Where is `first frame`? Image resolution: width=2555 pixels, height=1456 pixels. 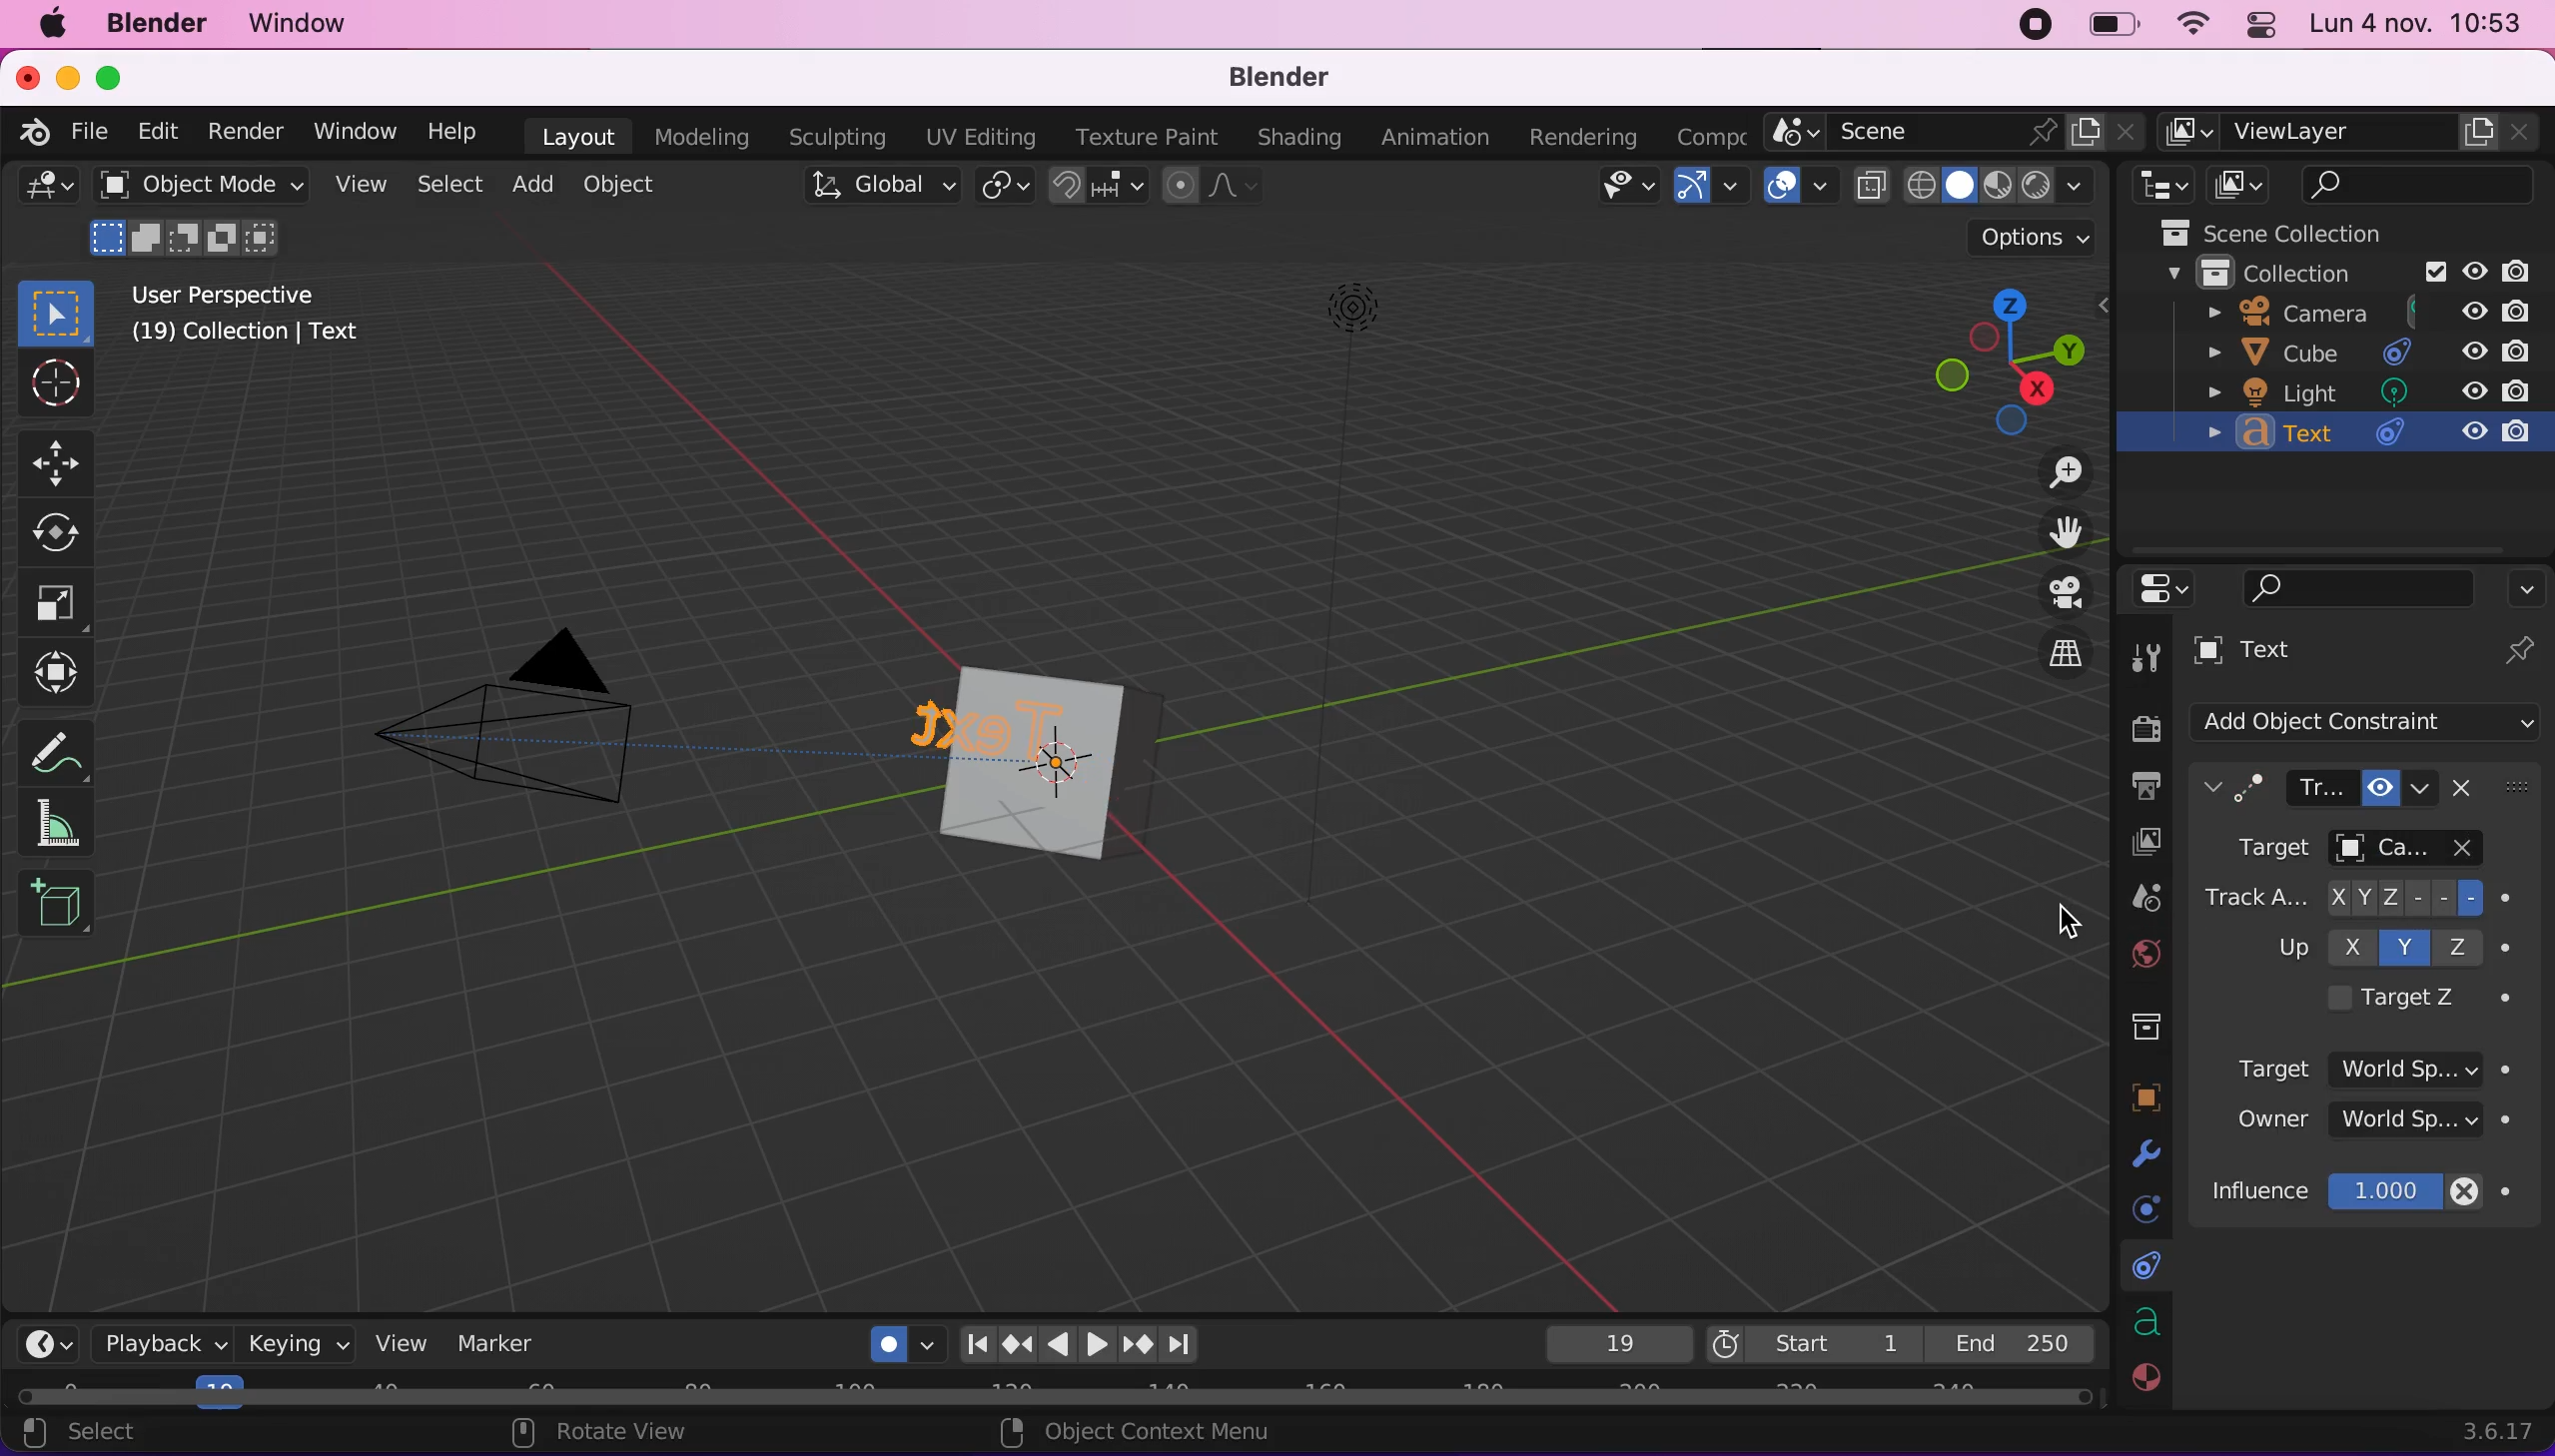 first frame is located at coordinates (1808, 1343).